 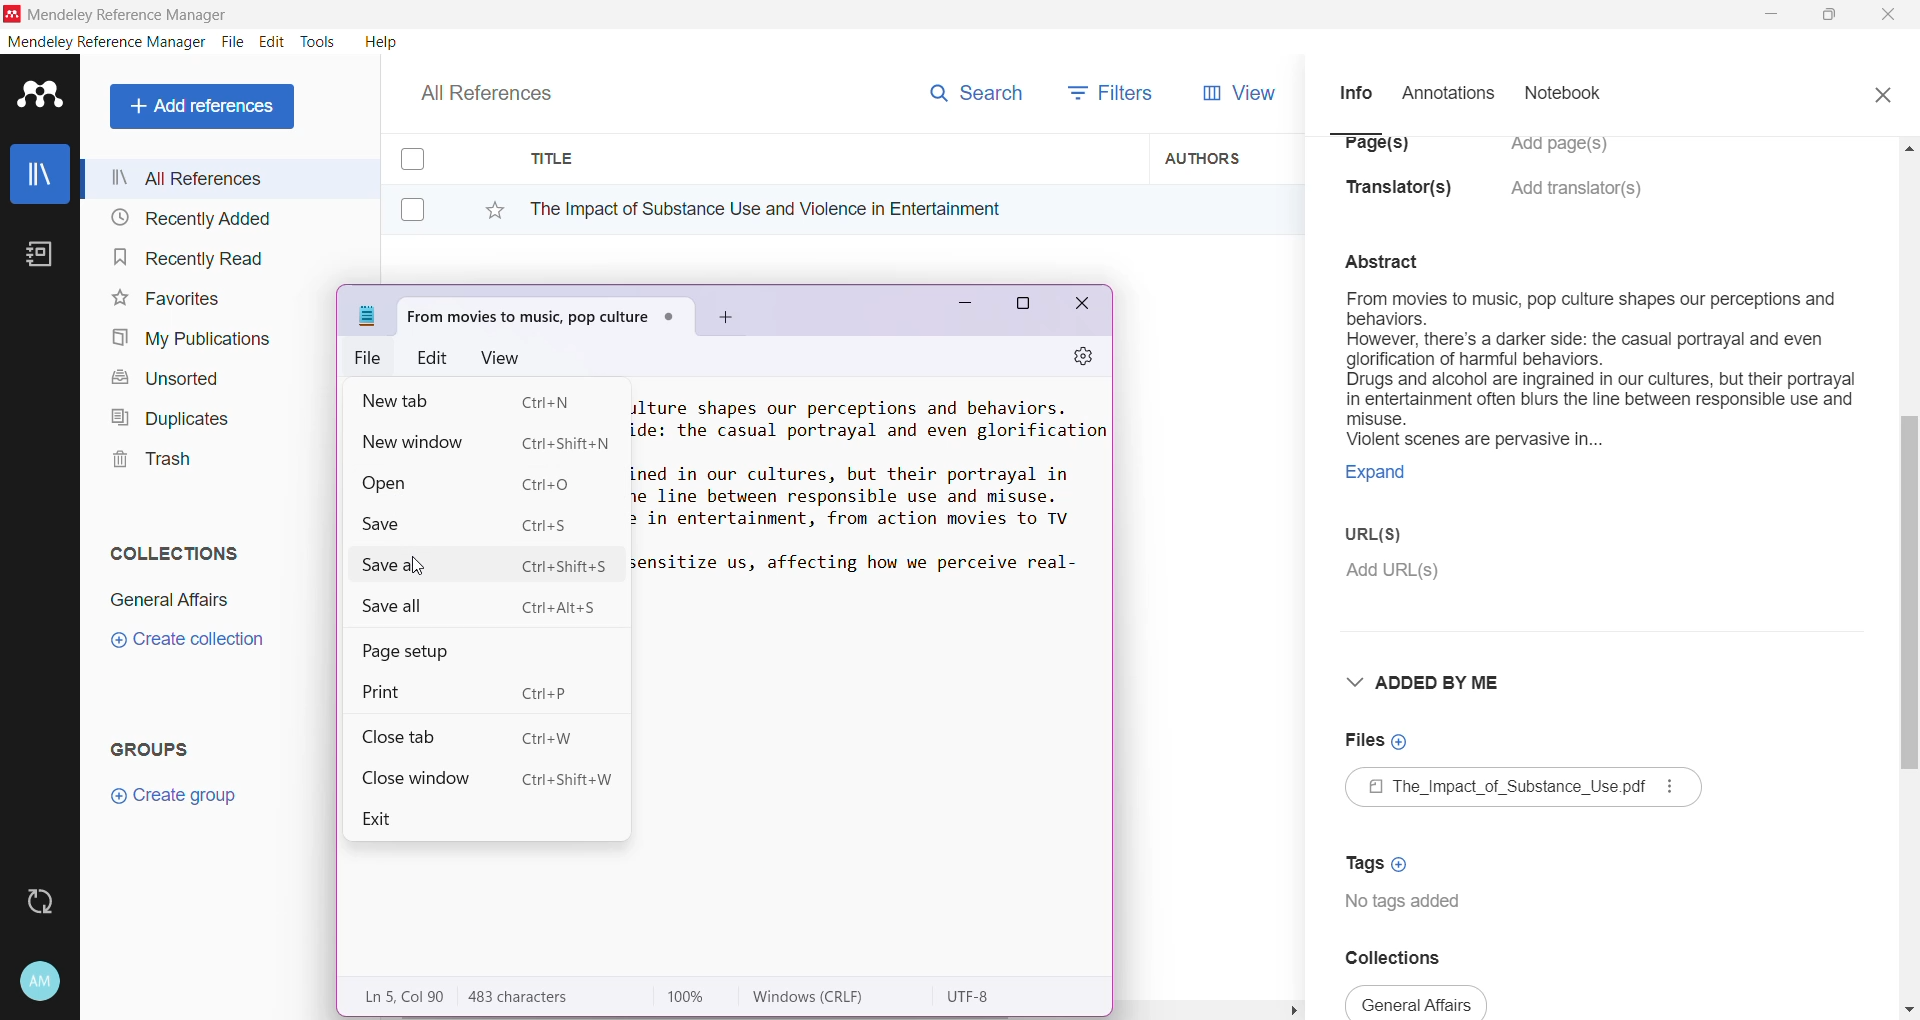 What do you see at coordinates (482, 482) in the screenshot?
I see `Open` at bounding box center [482, 482].